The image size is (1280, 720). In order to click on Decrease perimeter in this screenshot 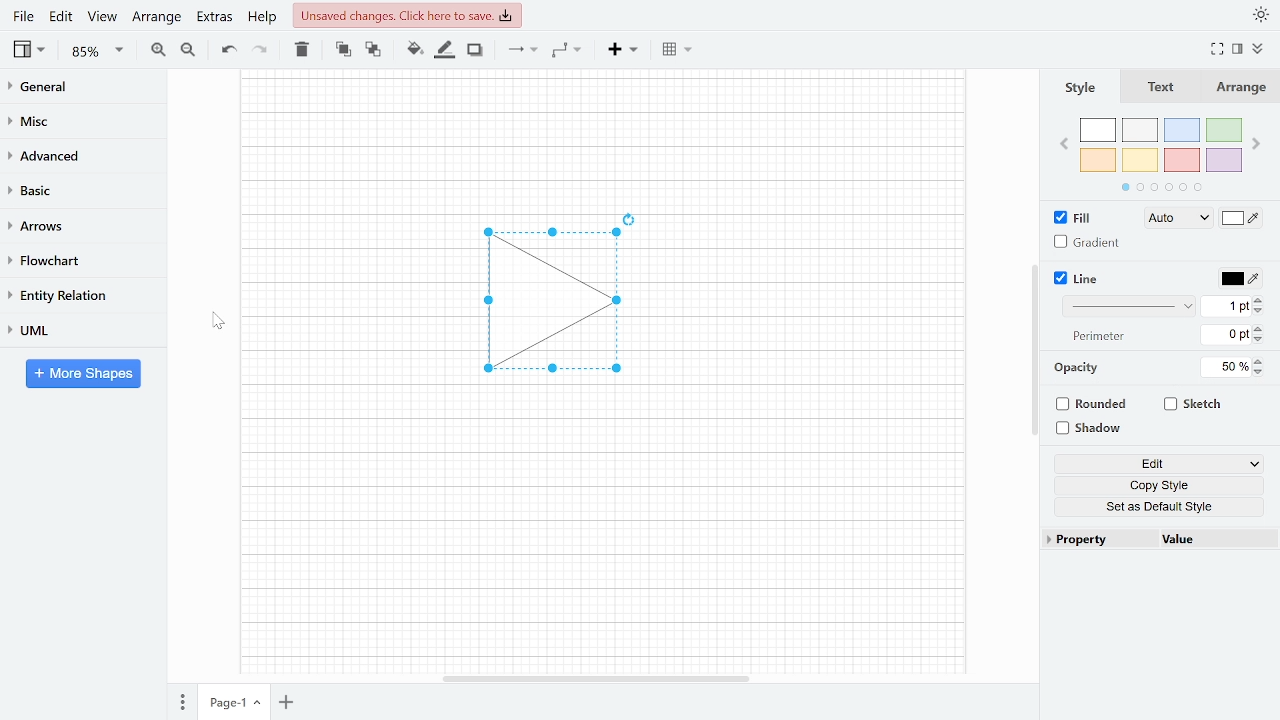, I will do `click(1260, 341)`.